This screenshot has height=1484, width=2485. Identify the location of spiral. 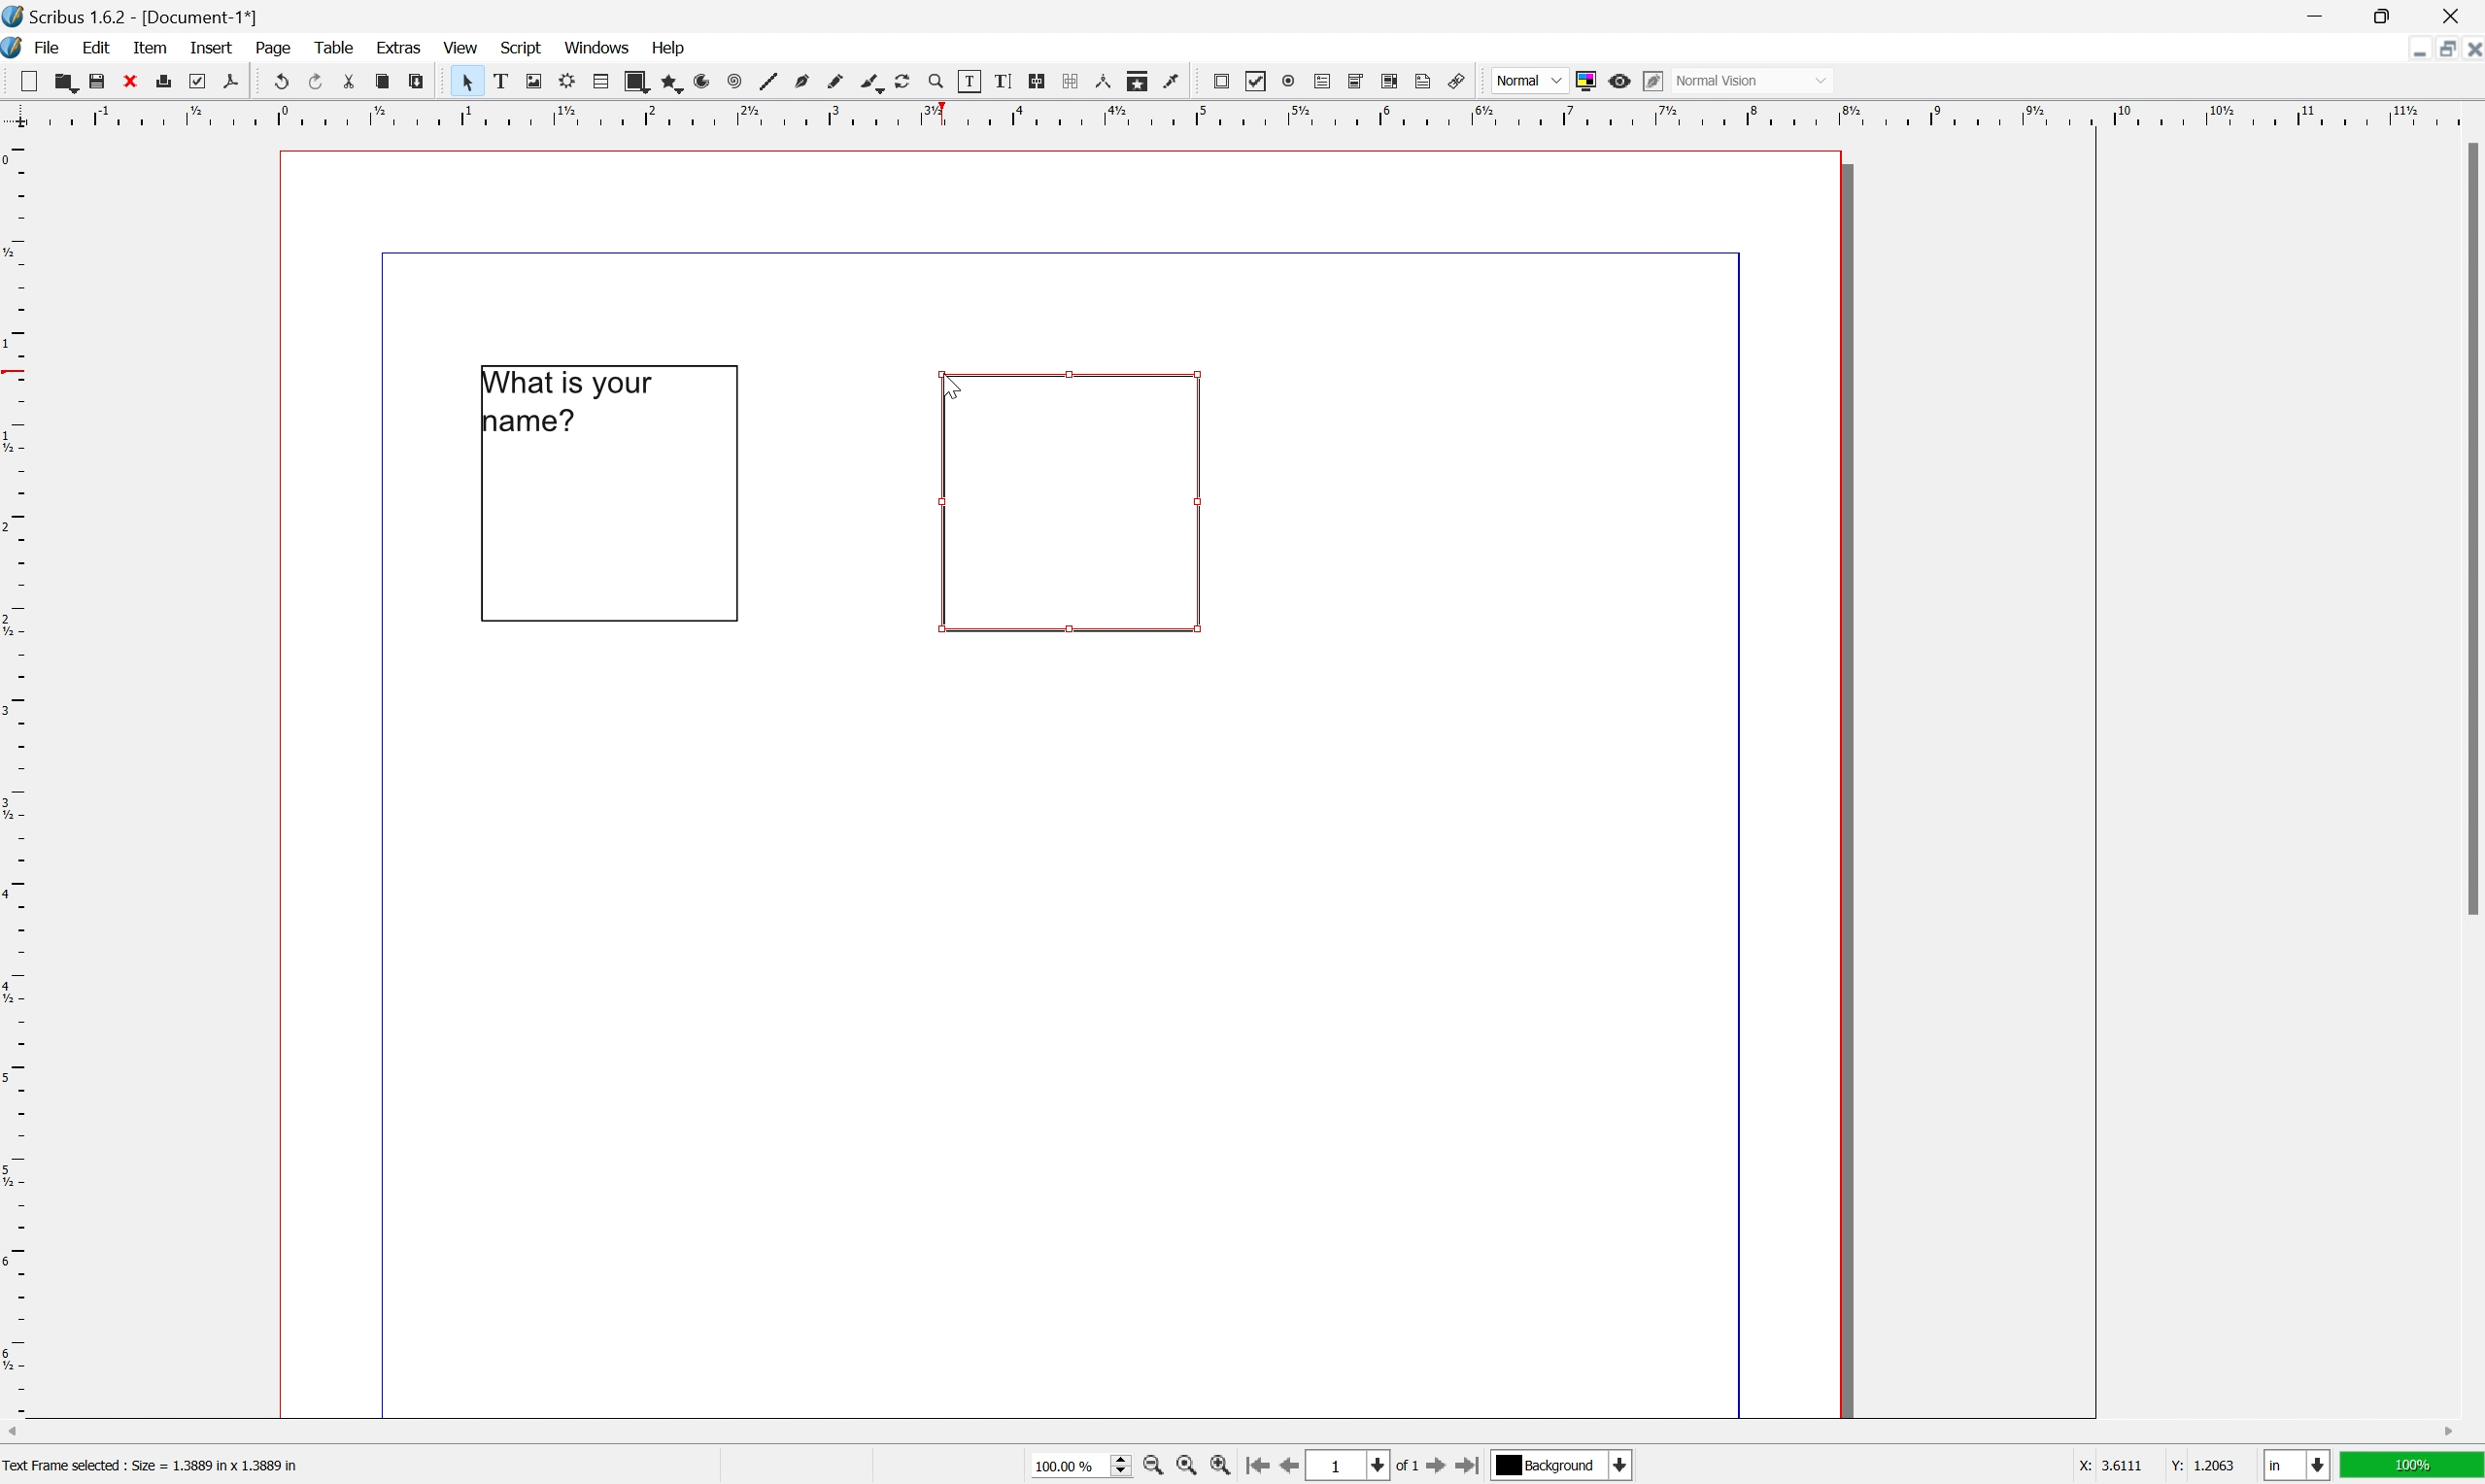
(734, 83).